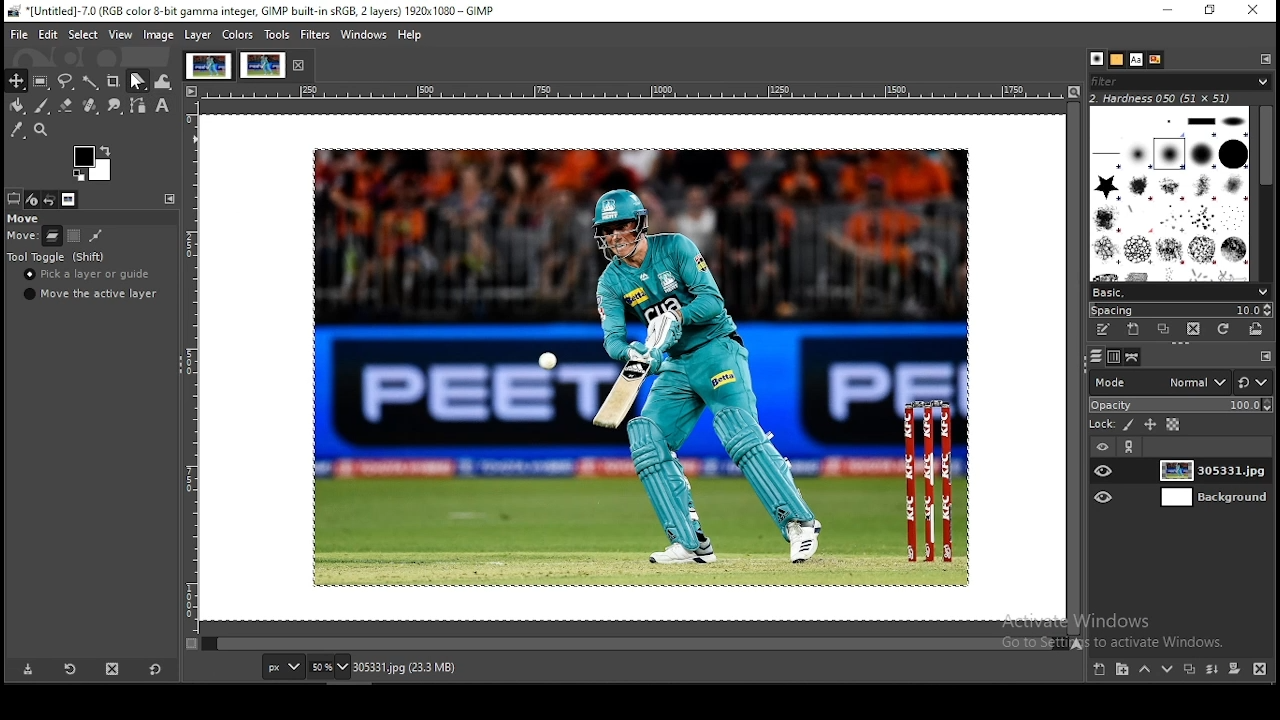 The height and width of the screenshot is (720, 1280). What do you see at coordinates (1174, 426) in the screenshot?
I see `lock alpha channel` at bounding box center [1174, 426].